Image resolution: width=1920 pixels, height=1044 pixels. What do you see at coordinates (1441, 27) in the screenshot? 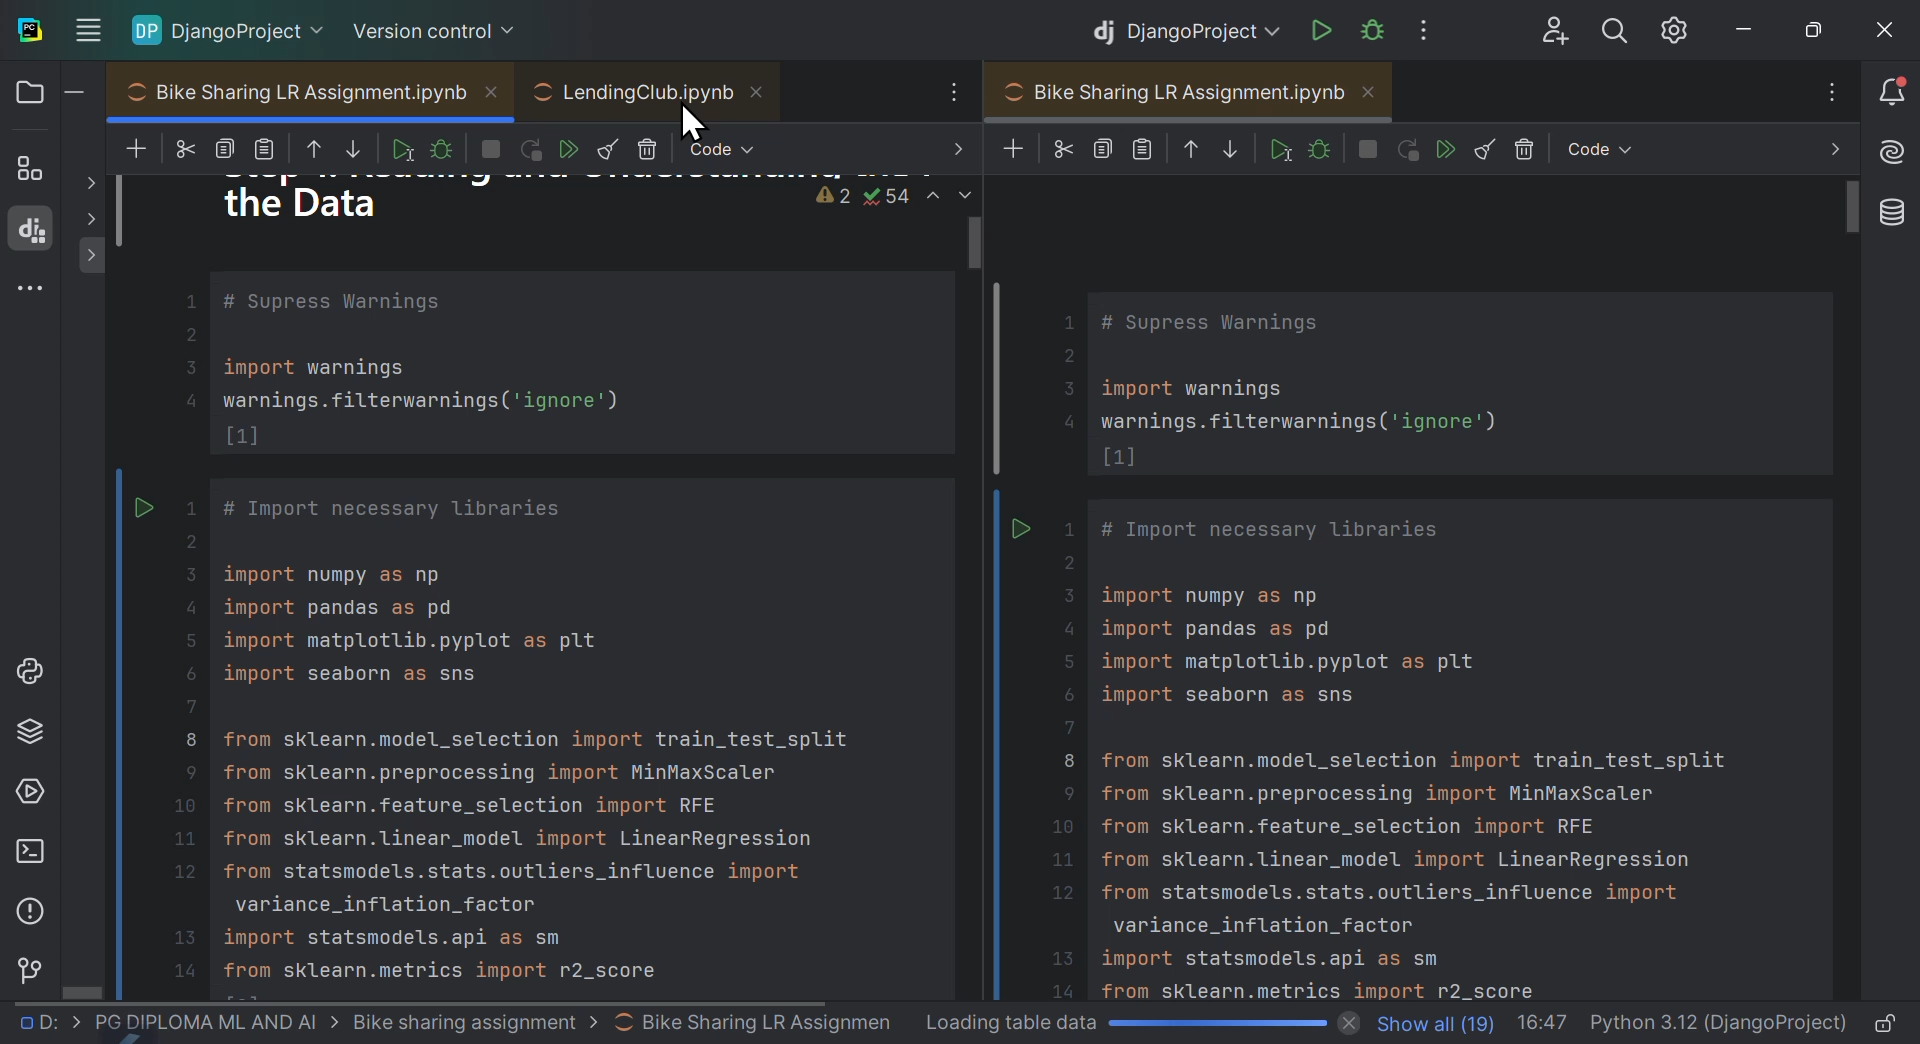
I see `More options` at bounding box center [1441, 27].